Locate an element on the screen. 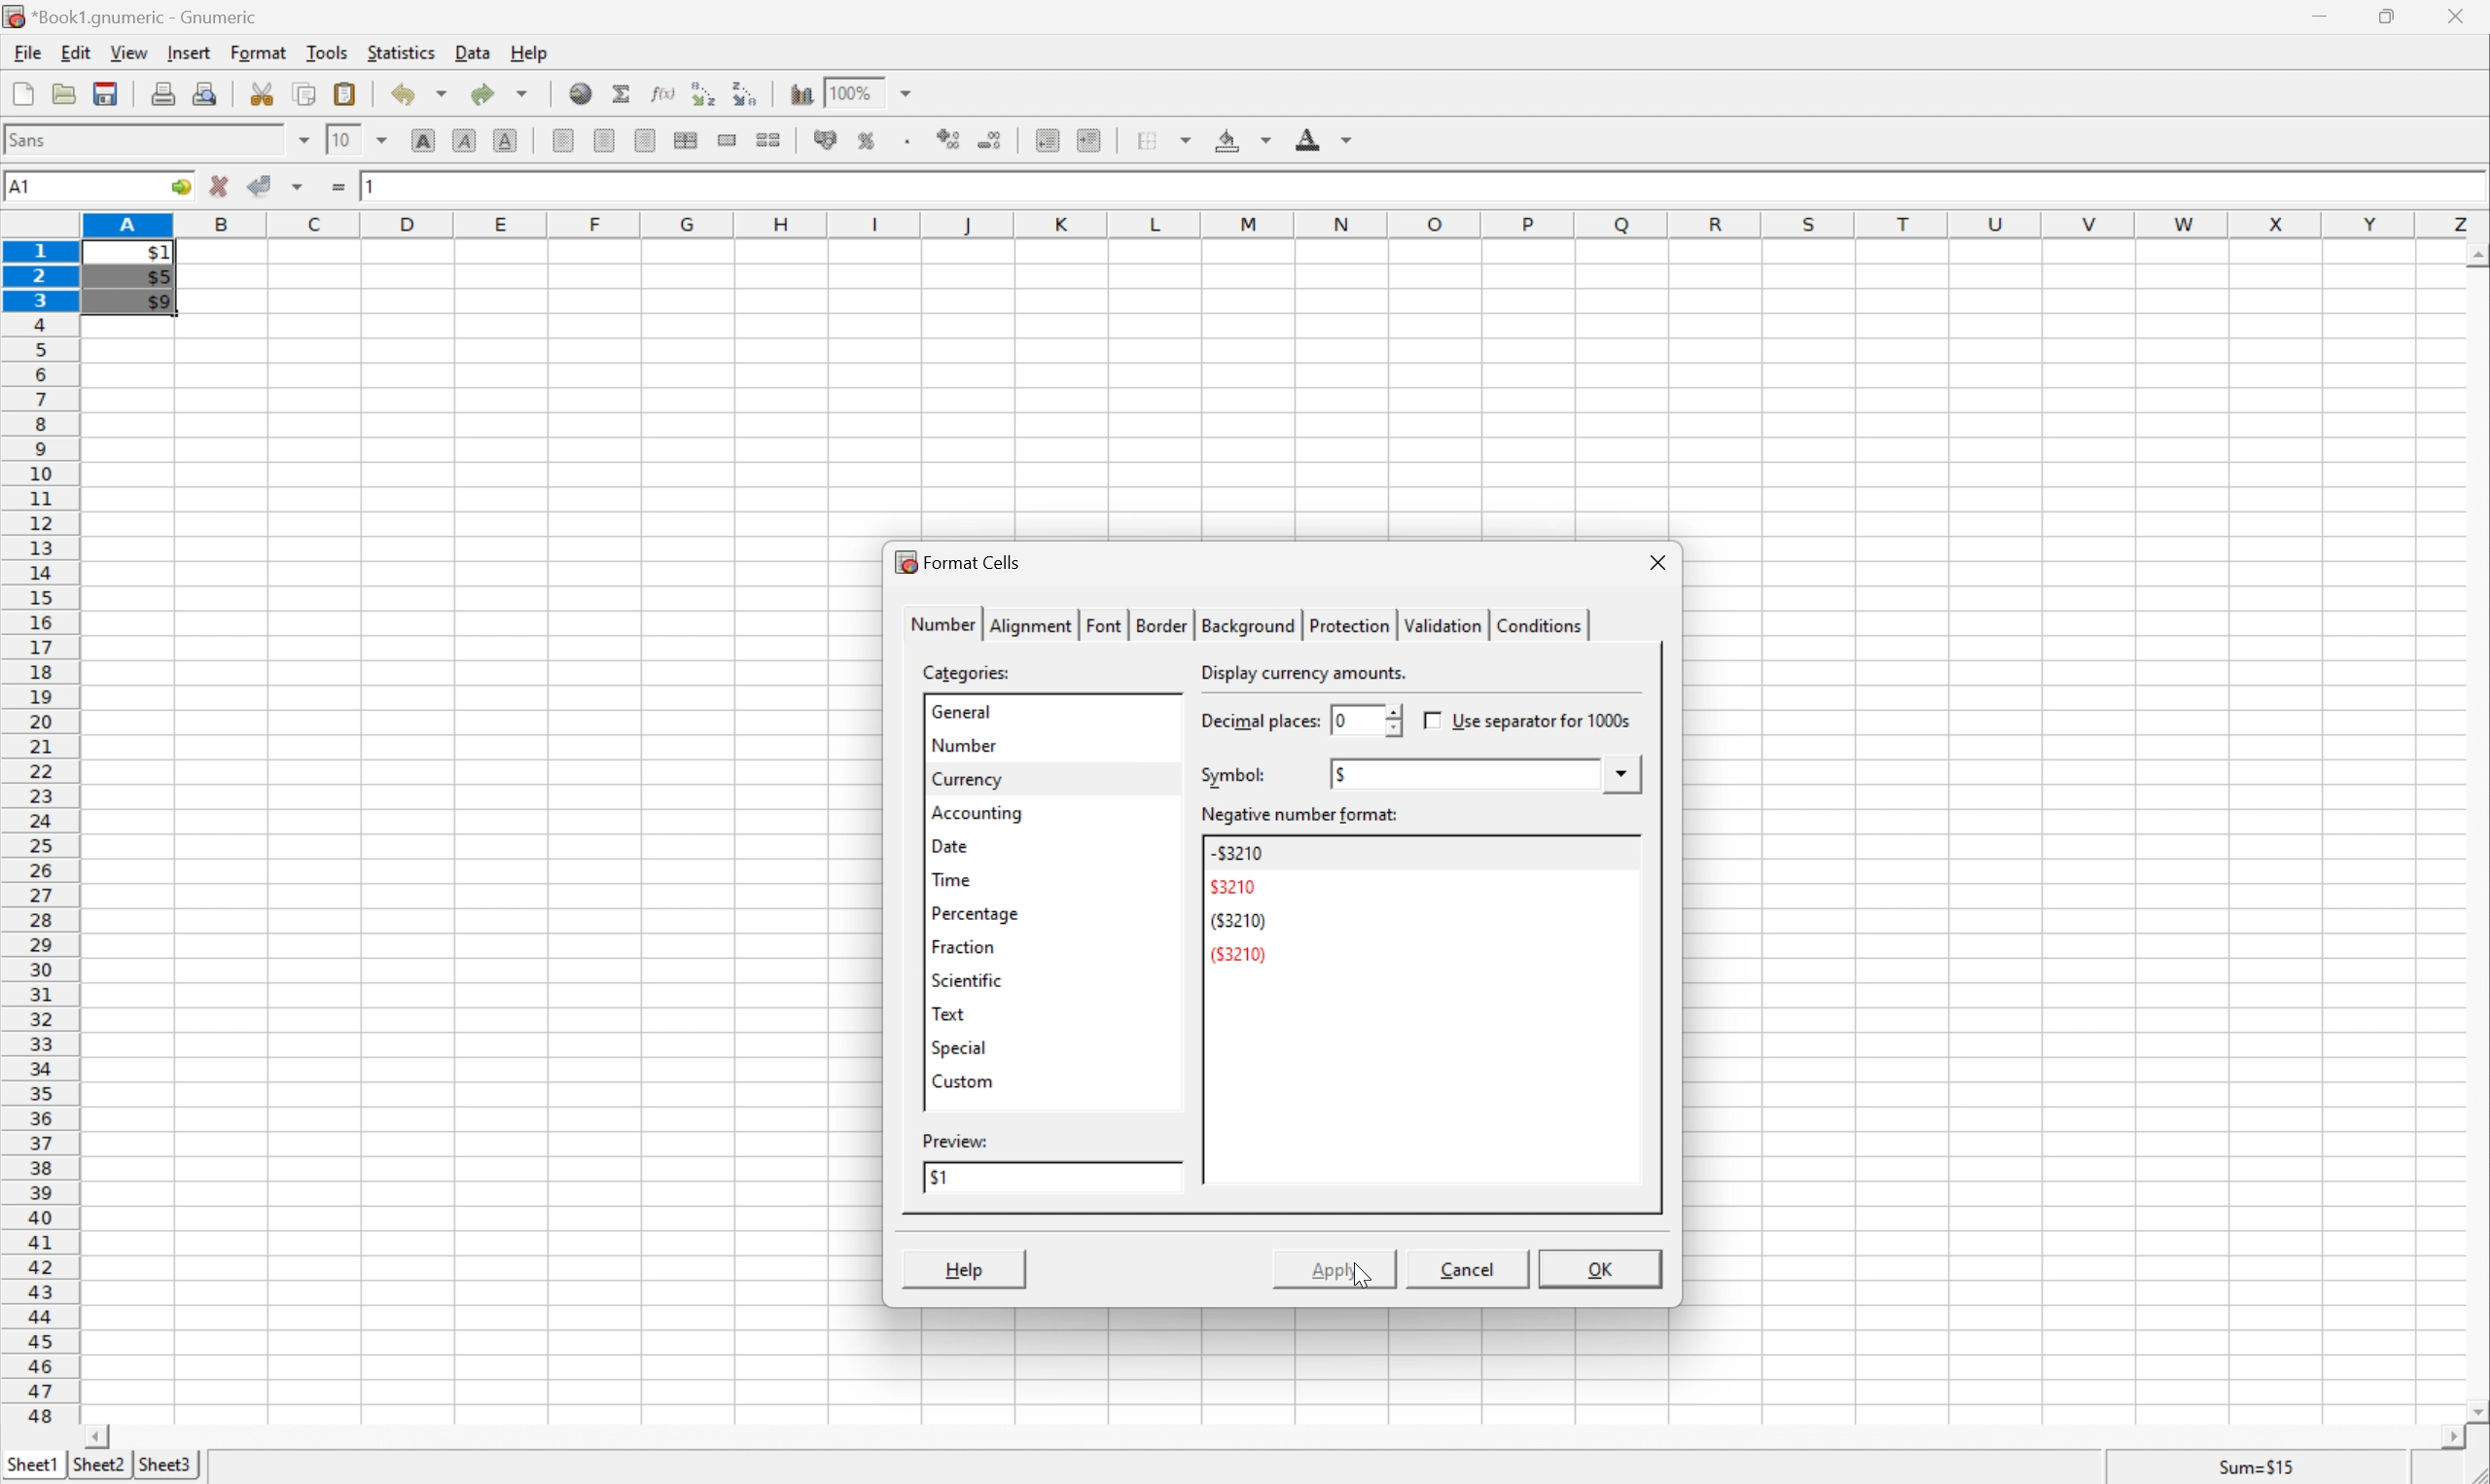  validation is located at coordinates (1440, 625).